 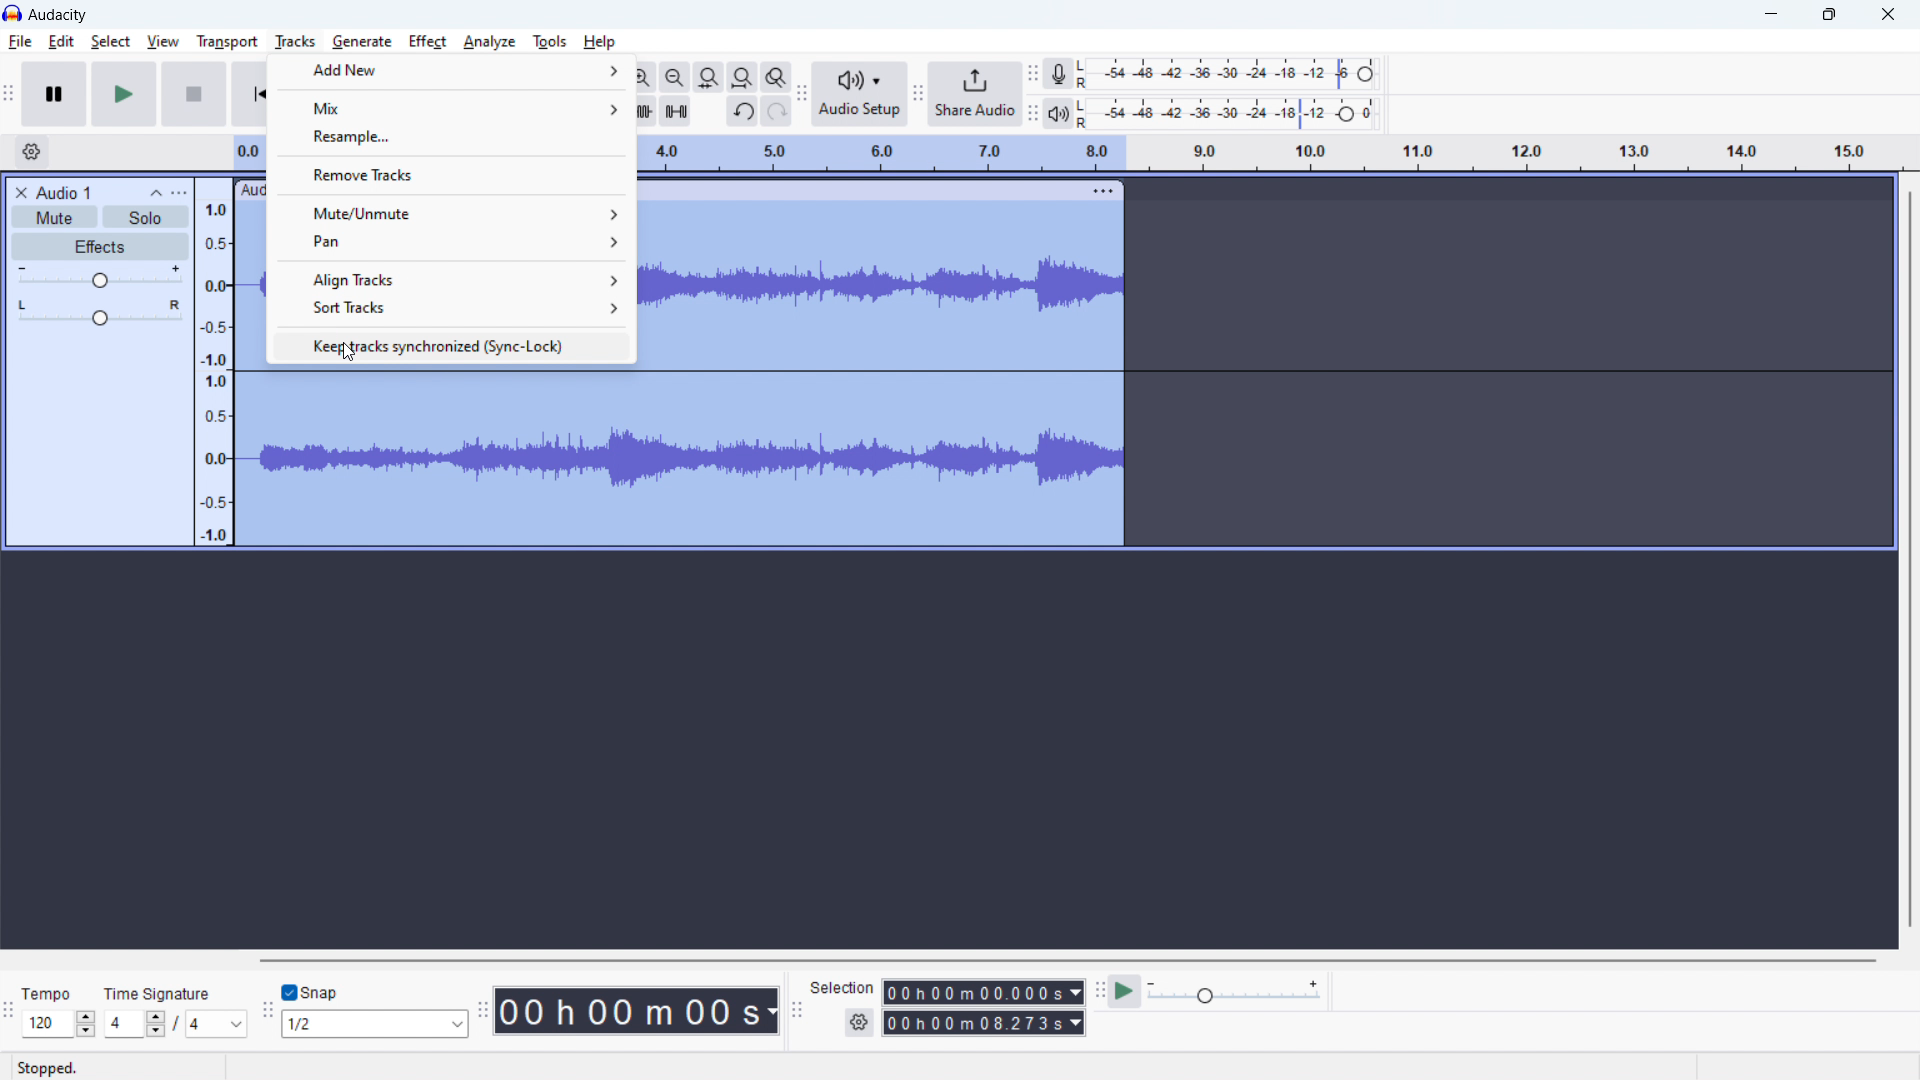 What do you see at coordinates (362, 42) in the screenshot?
I see `generate` at bounding box center [362, 42].